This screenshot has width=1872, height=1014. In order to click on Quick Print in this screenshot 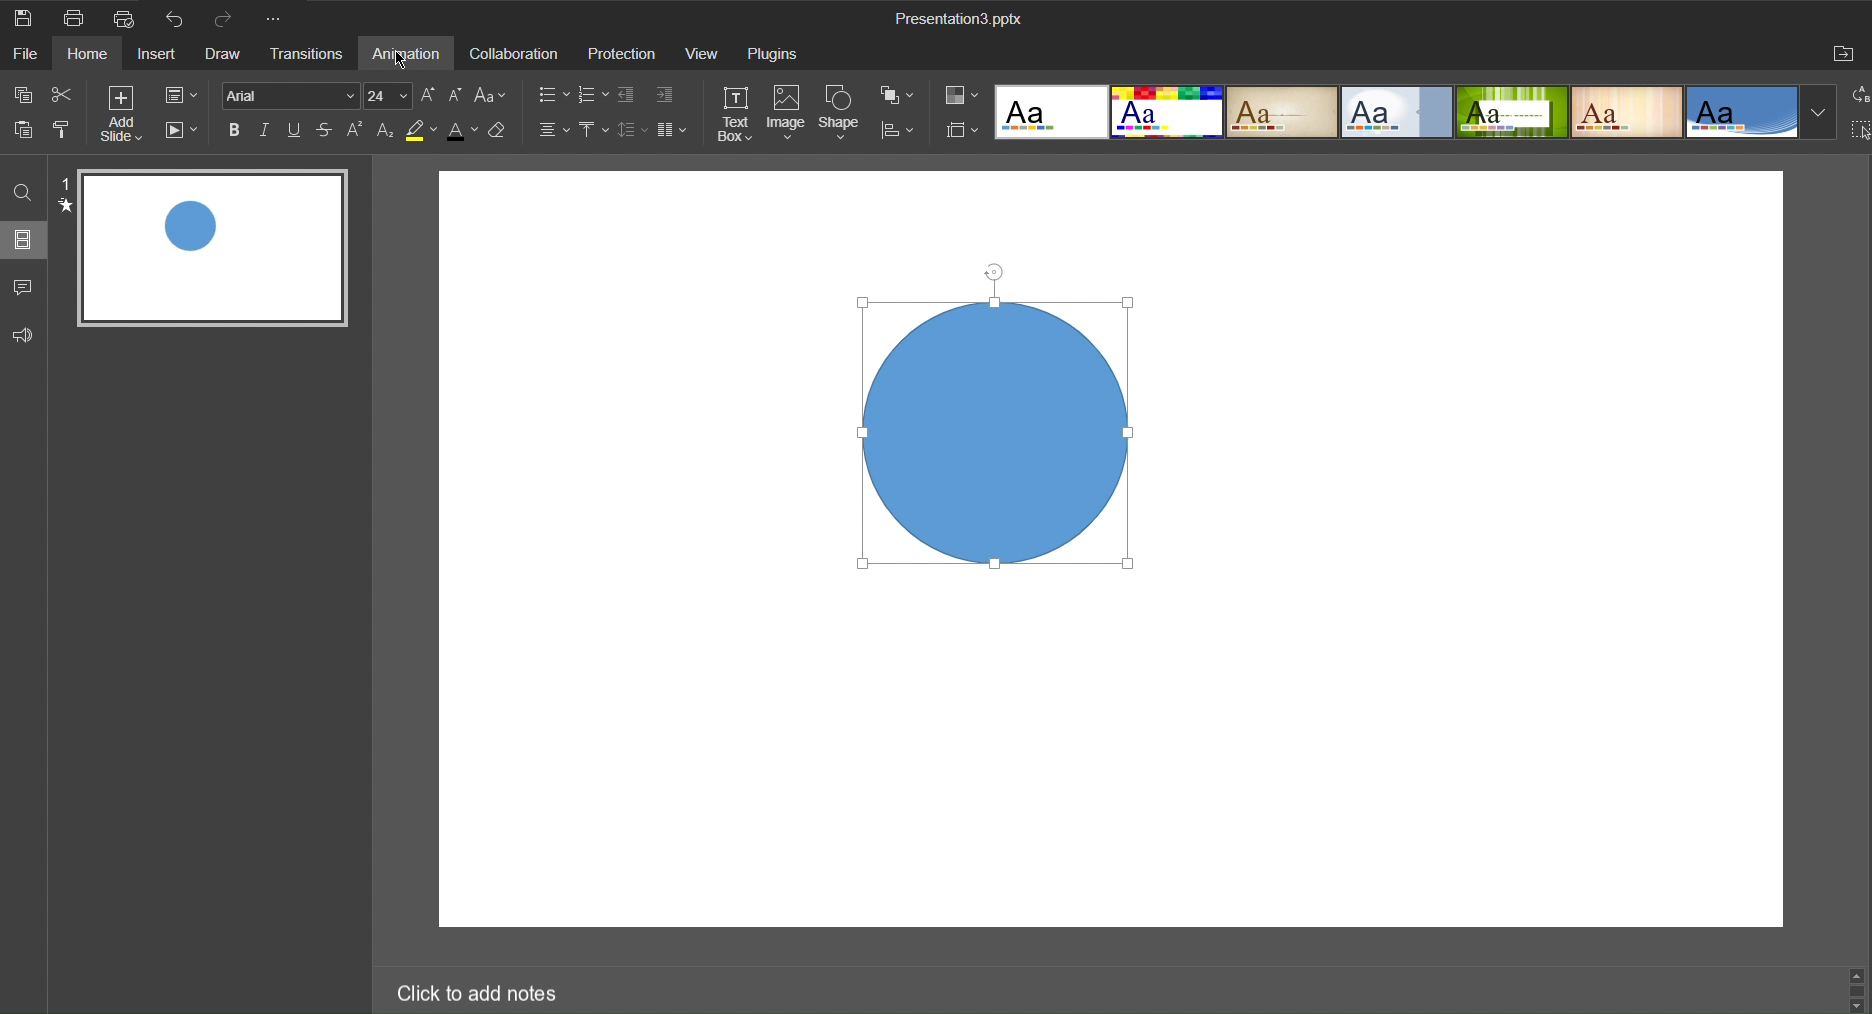, I will do `click(122, 18)`.